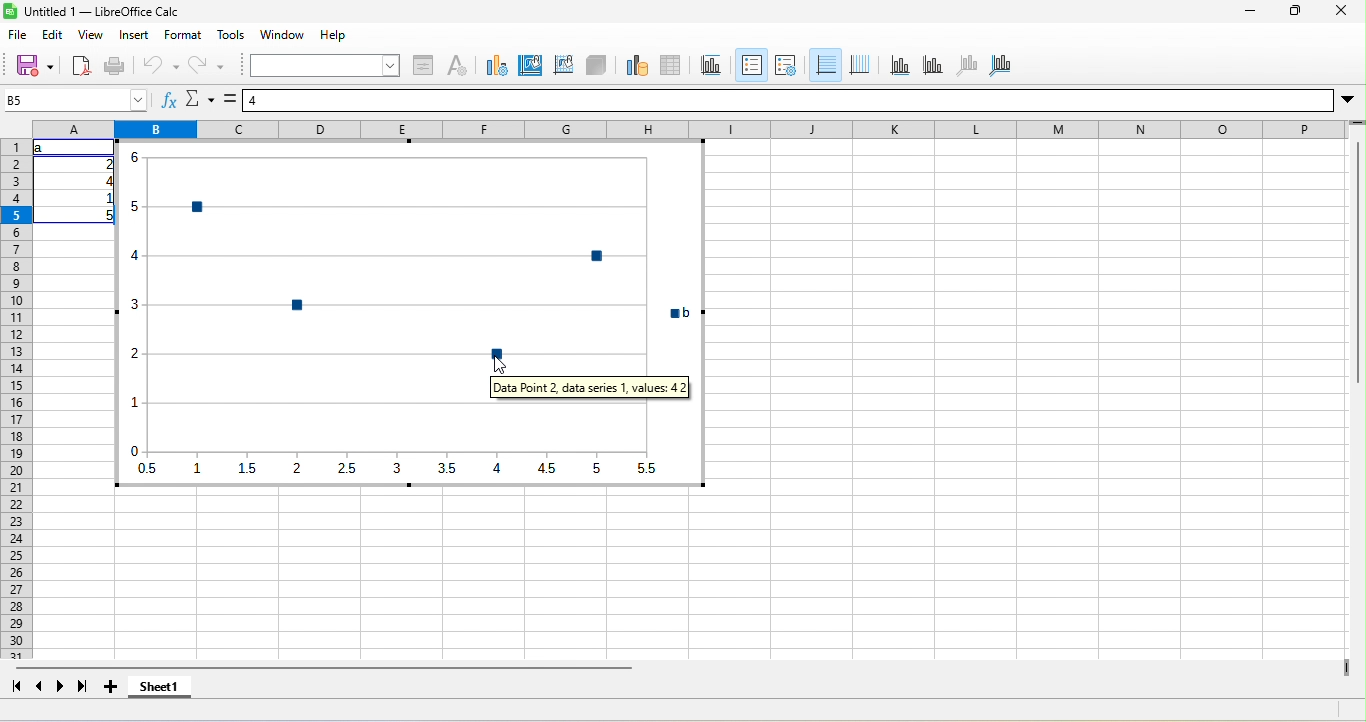 Image resolution: width=1366 pixels, height=722 pixels. Describe the element at coordinates (10, 11) in the screenshot. I see `Software logo` at that location.